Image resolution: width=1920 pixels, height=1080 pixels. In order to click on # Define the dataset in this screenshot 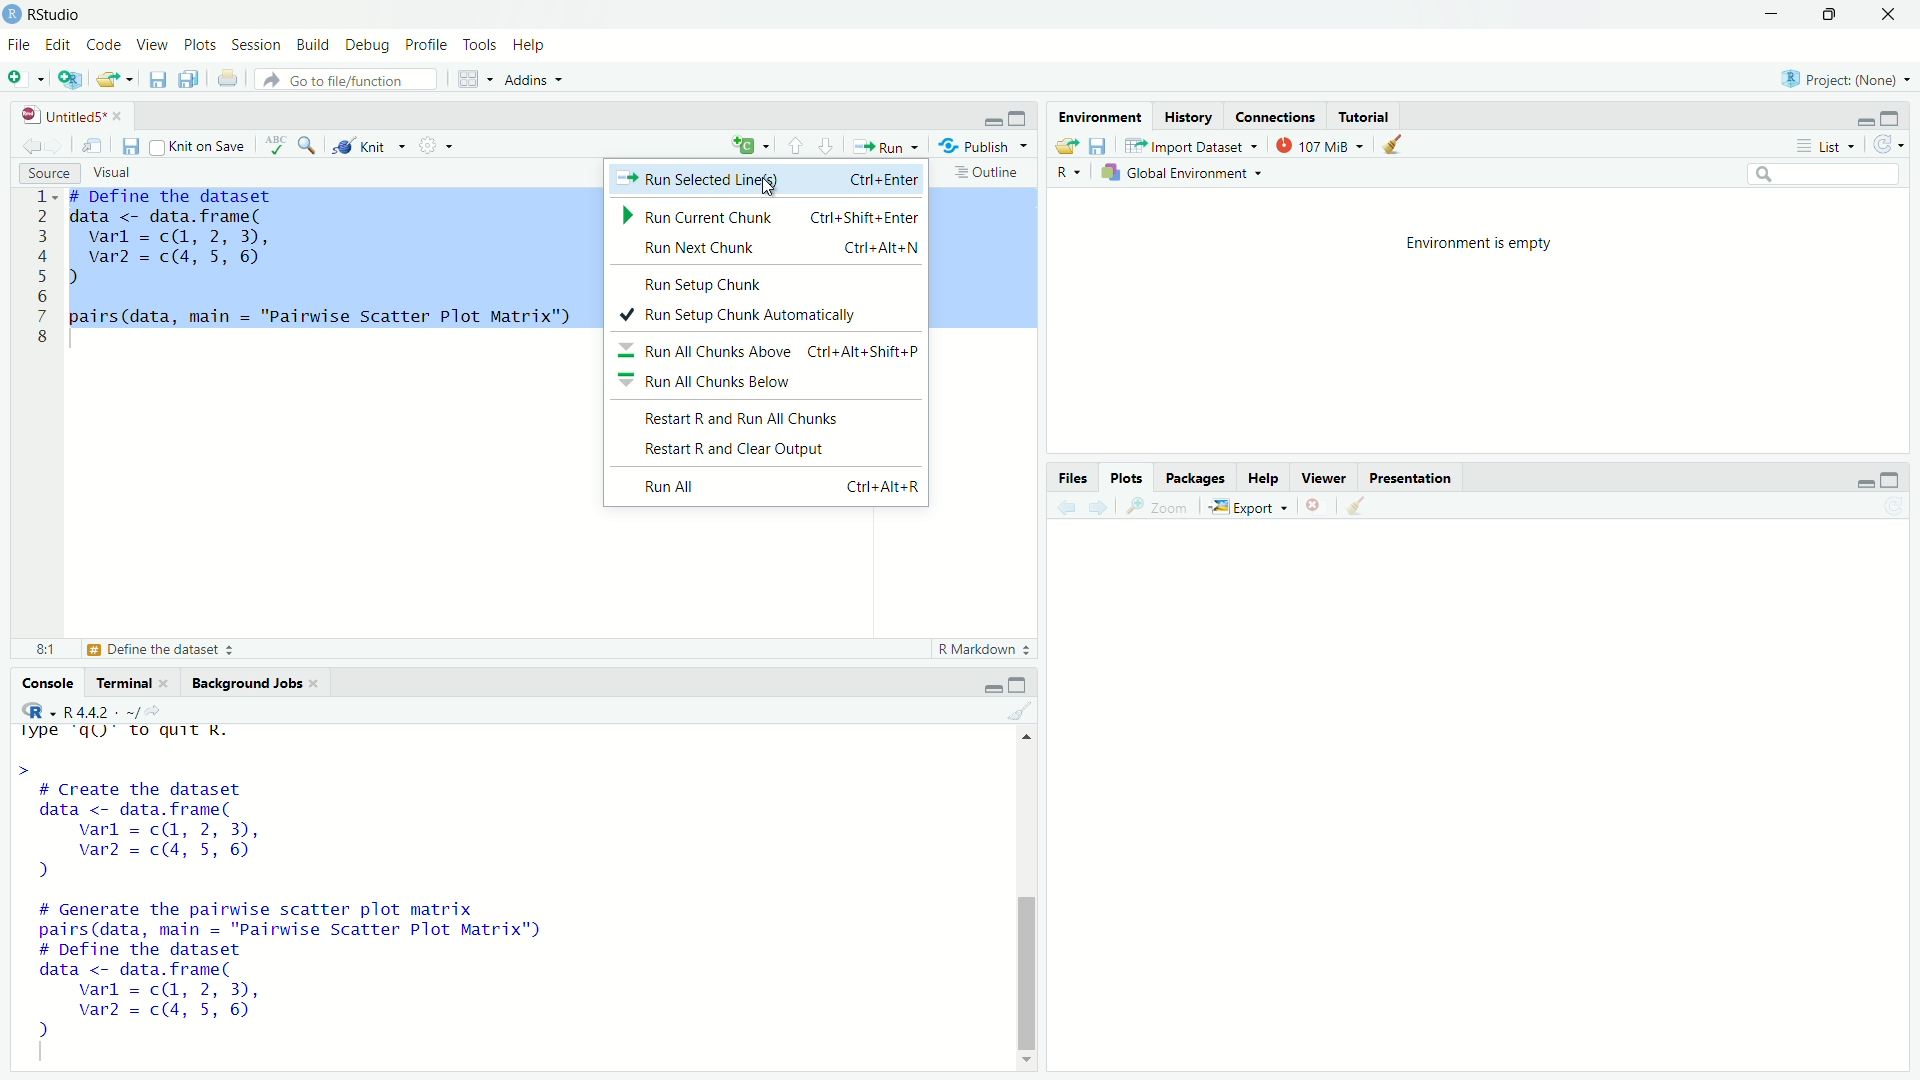, I will do `click(165, 650)`.